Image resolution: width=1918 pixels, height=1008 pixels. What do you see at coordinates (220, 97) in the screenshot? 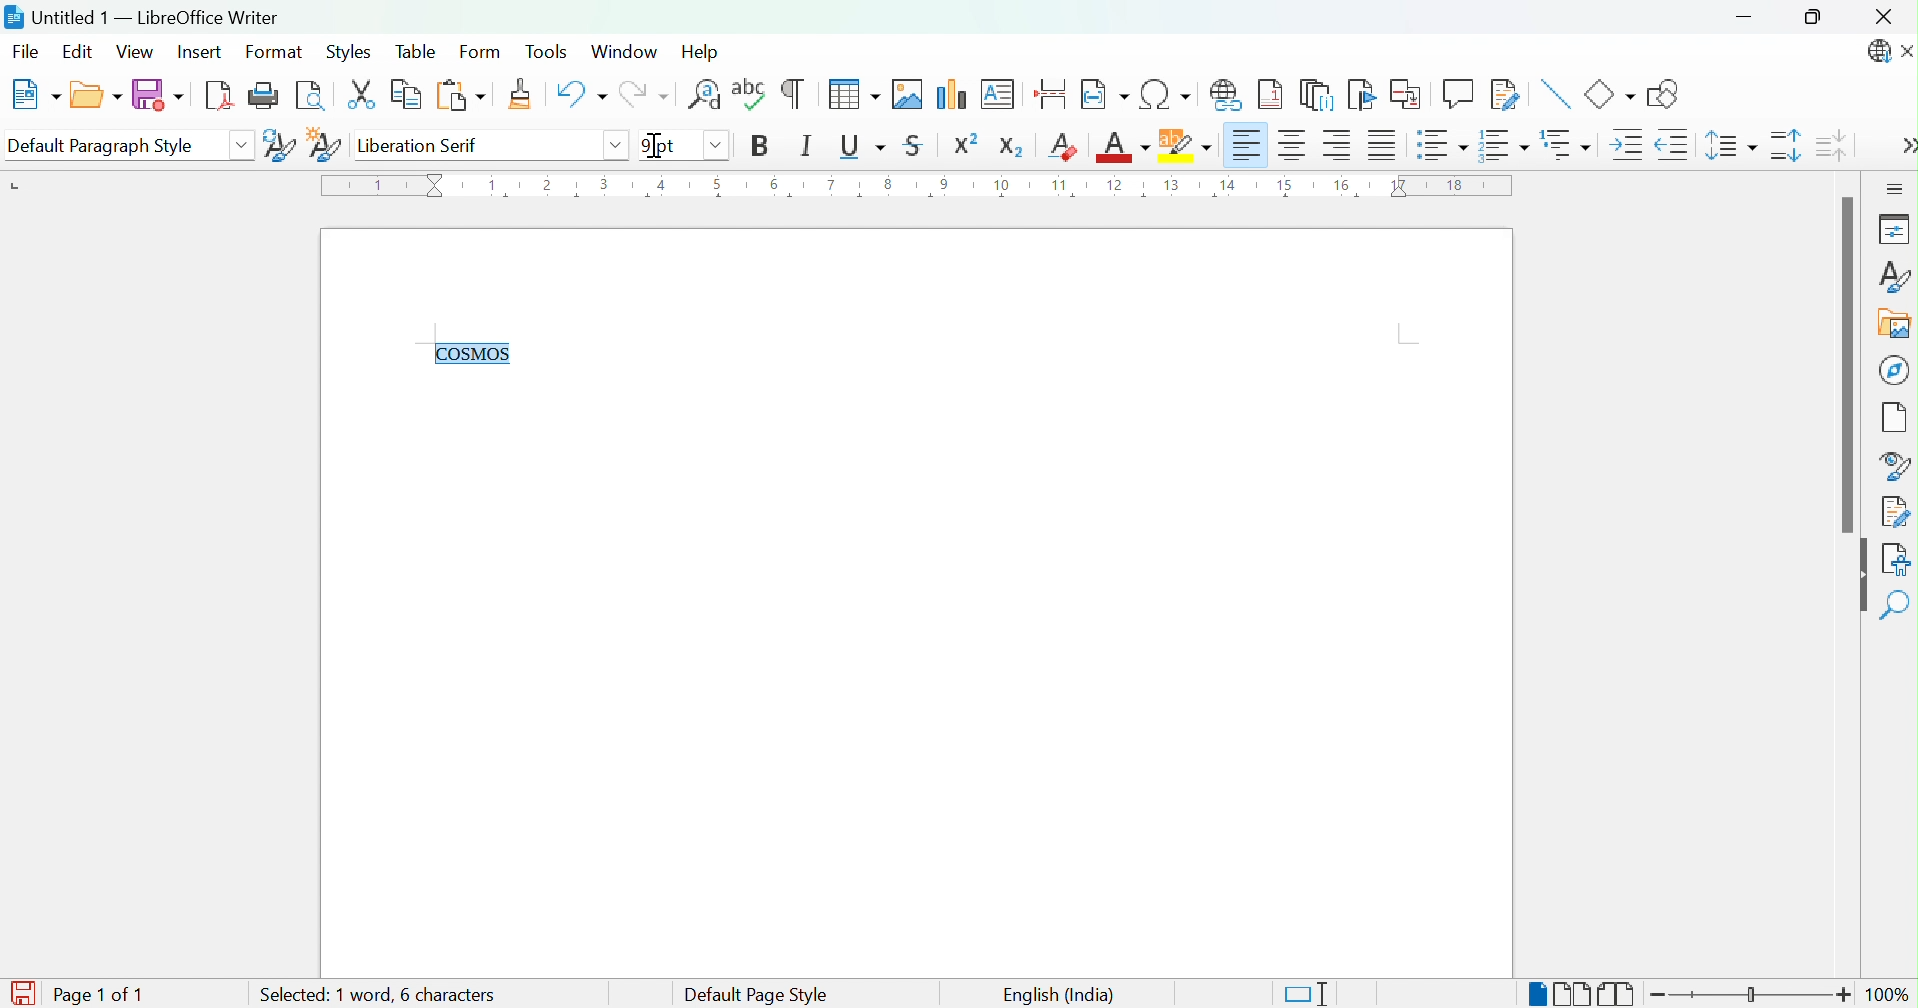
I see `Export as PDF` at bounding box center [220, 97].